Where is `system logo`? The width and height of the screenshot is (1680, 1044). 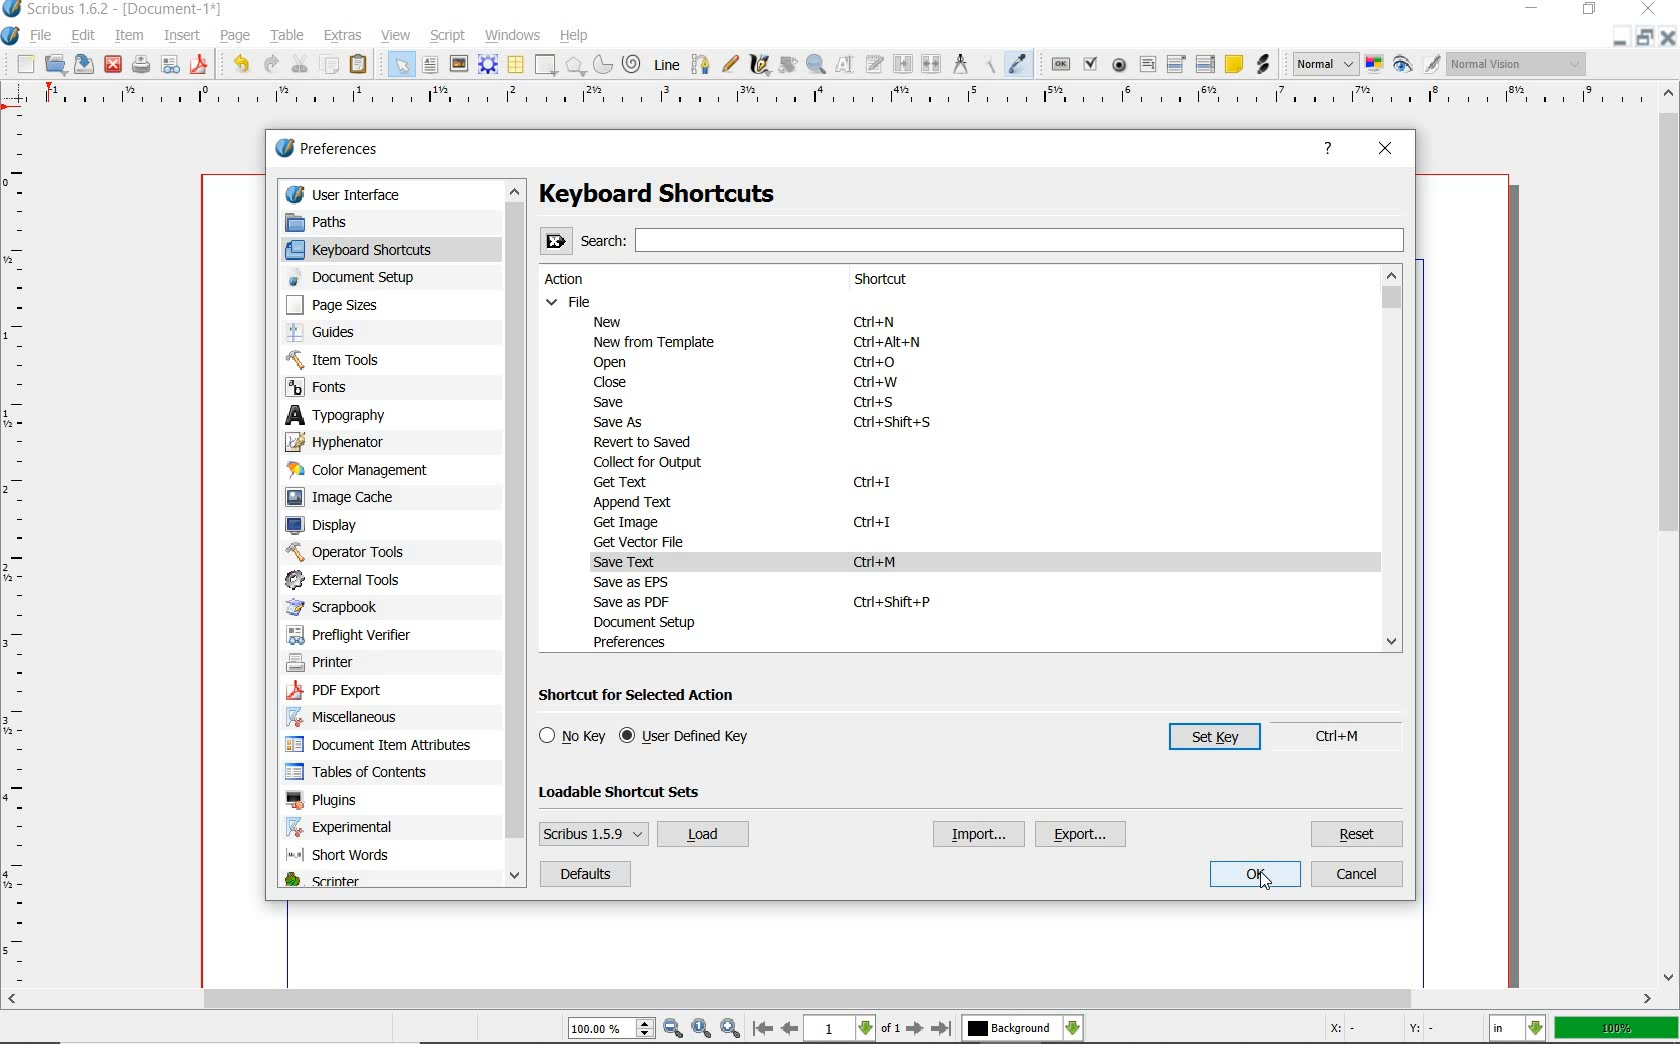 system logo is located at coordinates (11, 37).